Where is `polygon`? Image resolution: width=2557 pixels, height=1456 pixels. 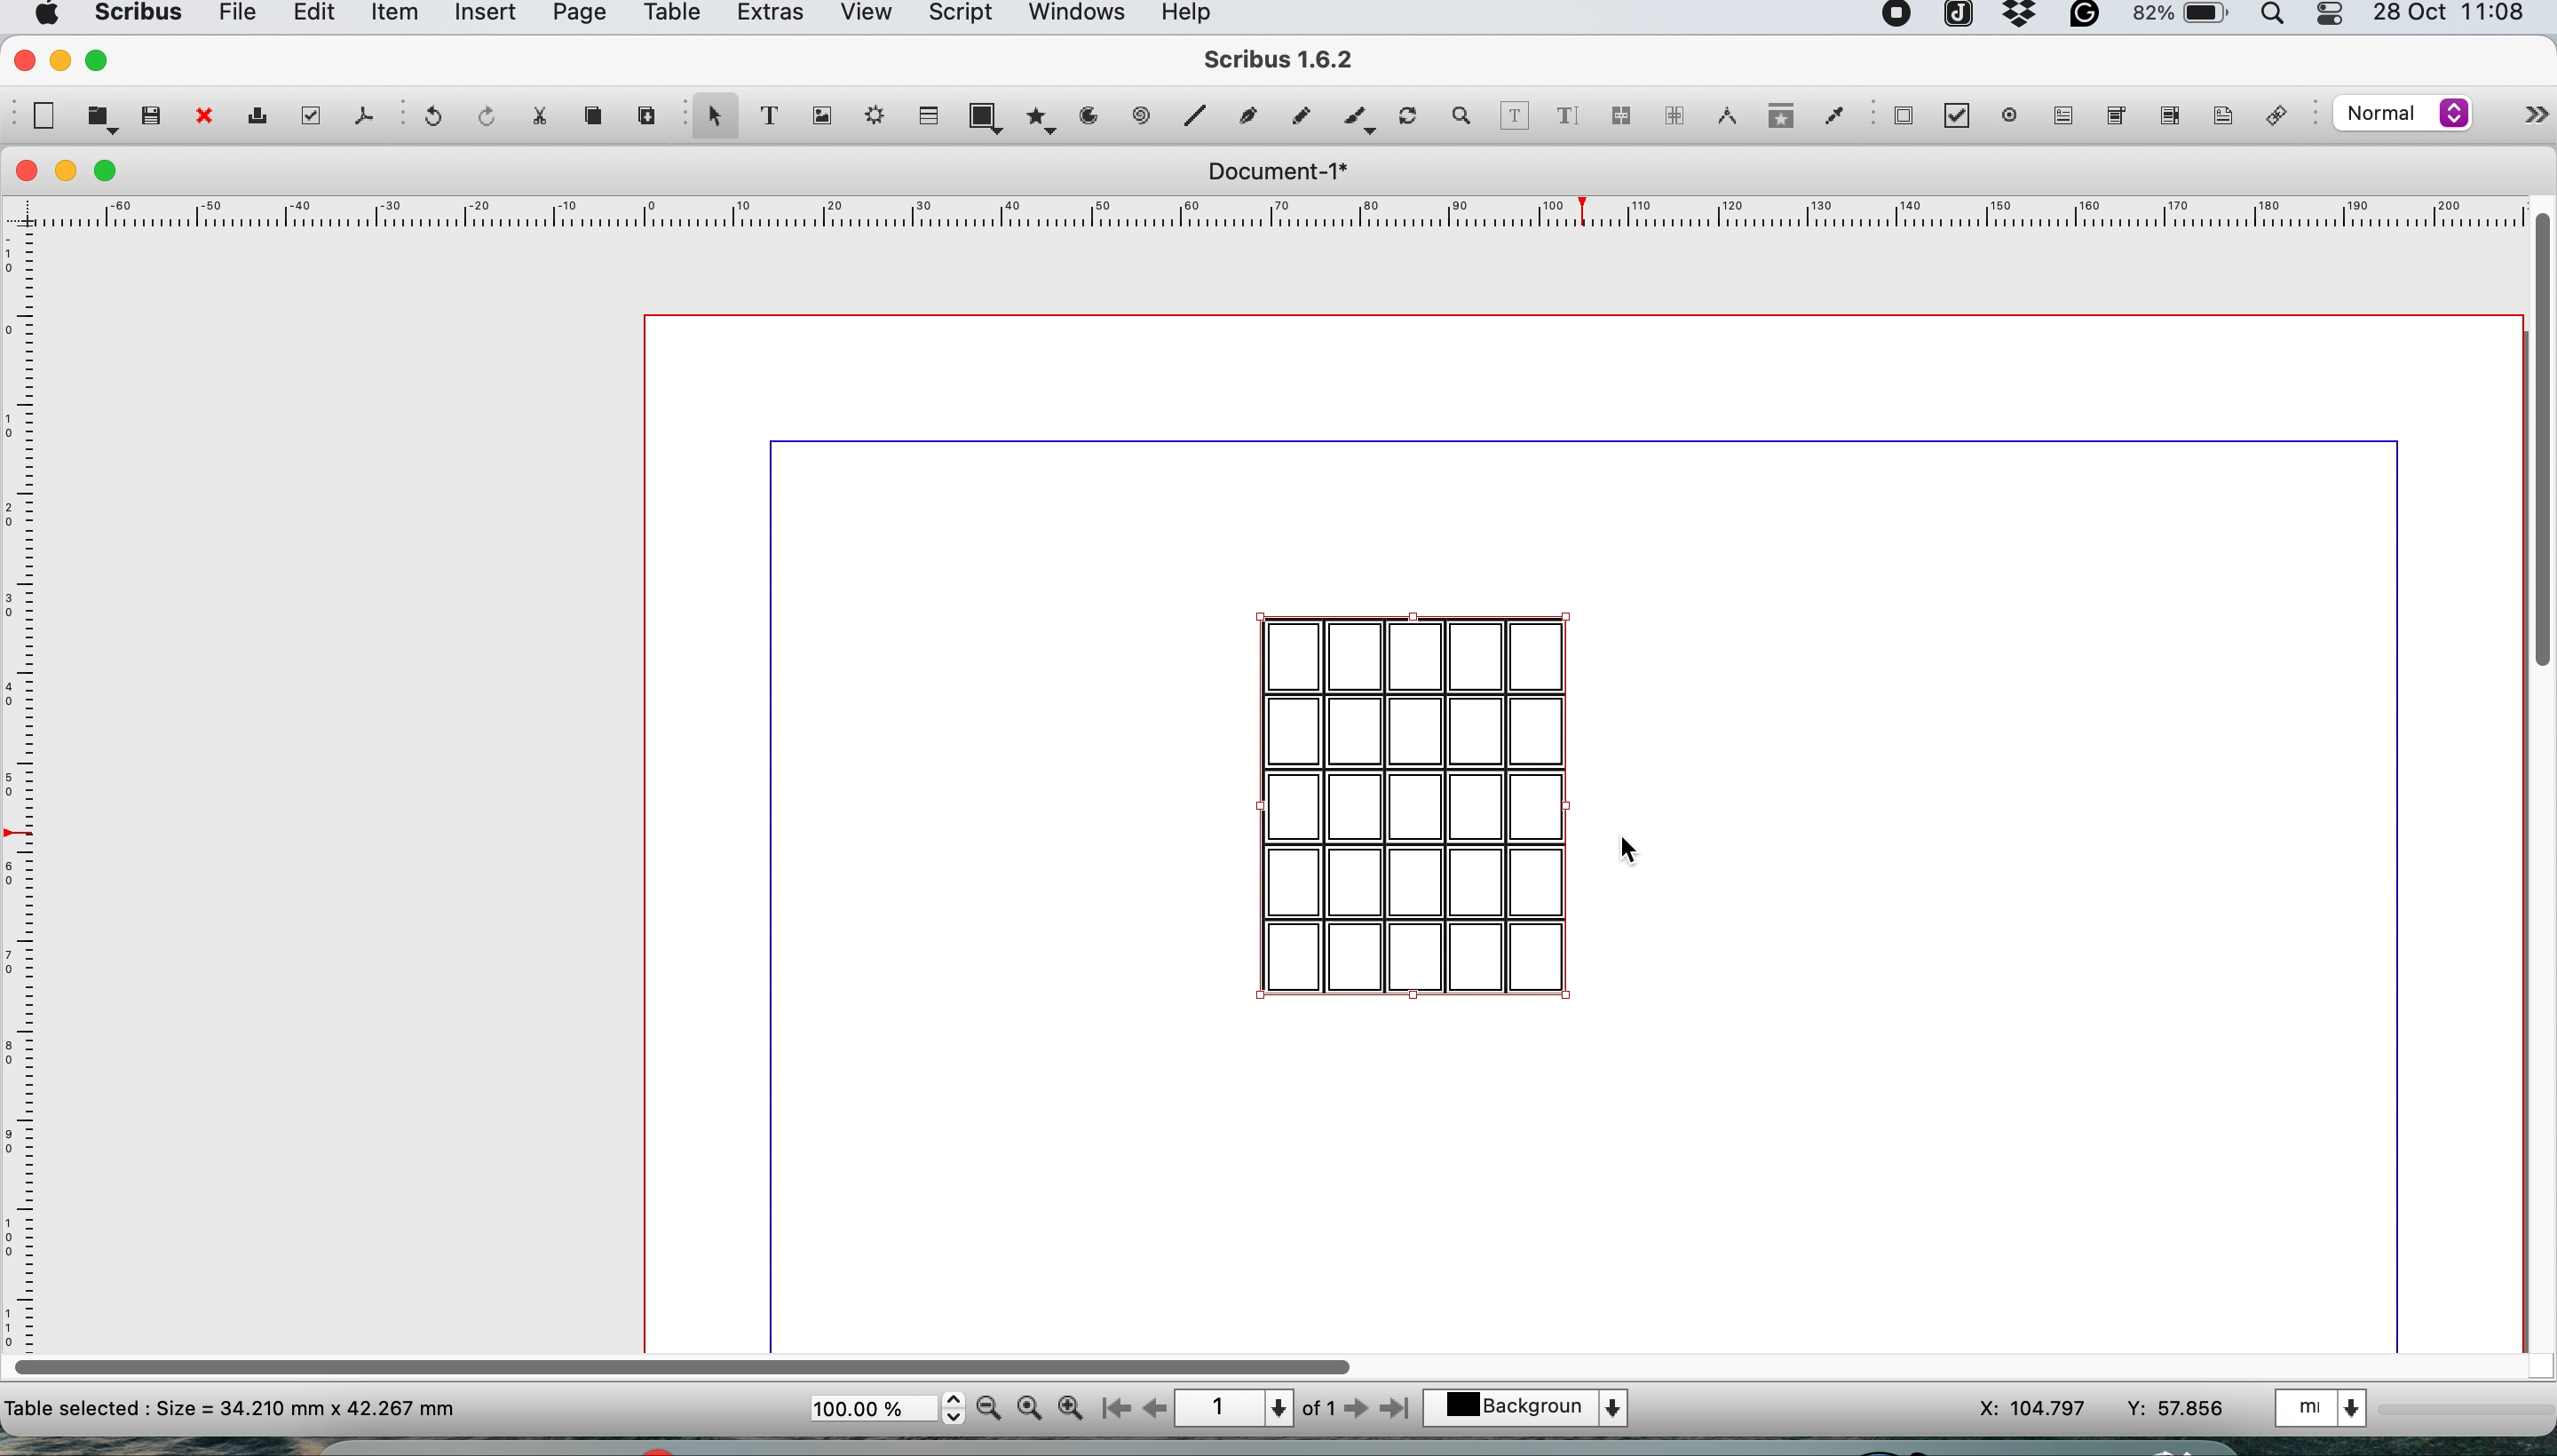 polygon is located at coordinates (1045, 116).